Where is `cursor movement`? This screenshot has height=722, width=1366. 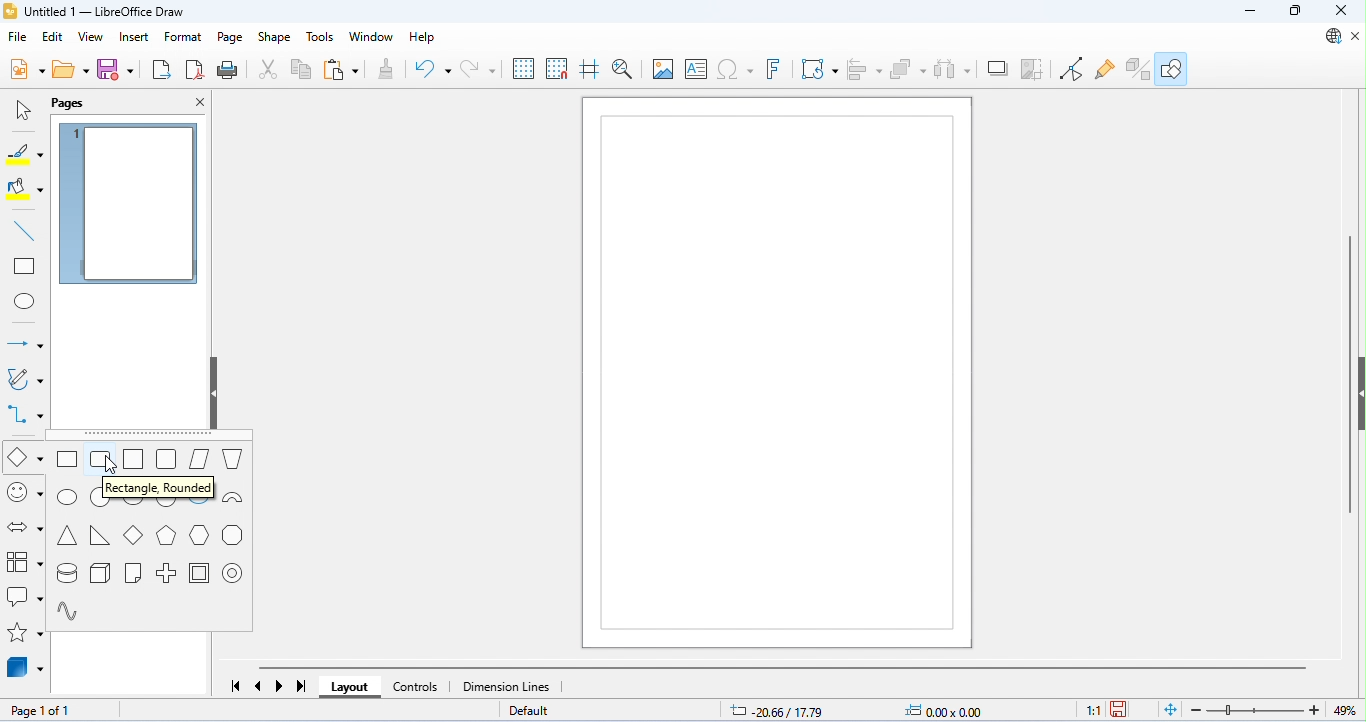 cursor movement is located at coordinates (110, 465).